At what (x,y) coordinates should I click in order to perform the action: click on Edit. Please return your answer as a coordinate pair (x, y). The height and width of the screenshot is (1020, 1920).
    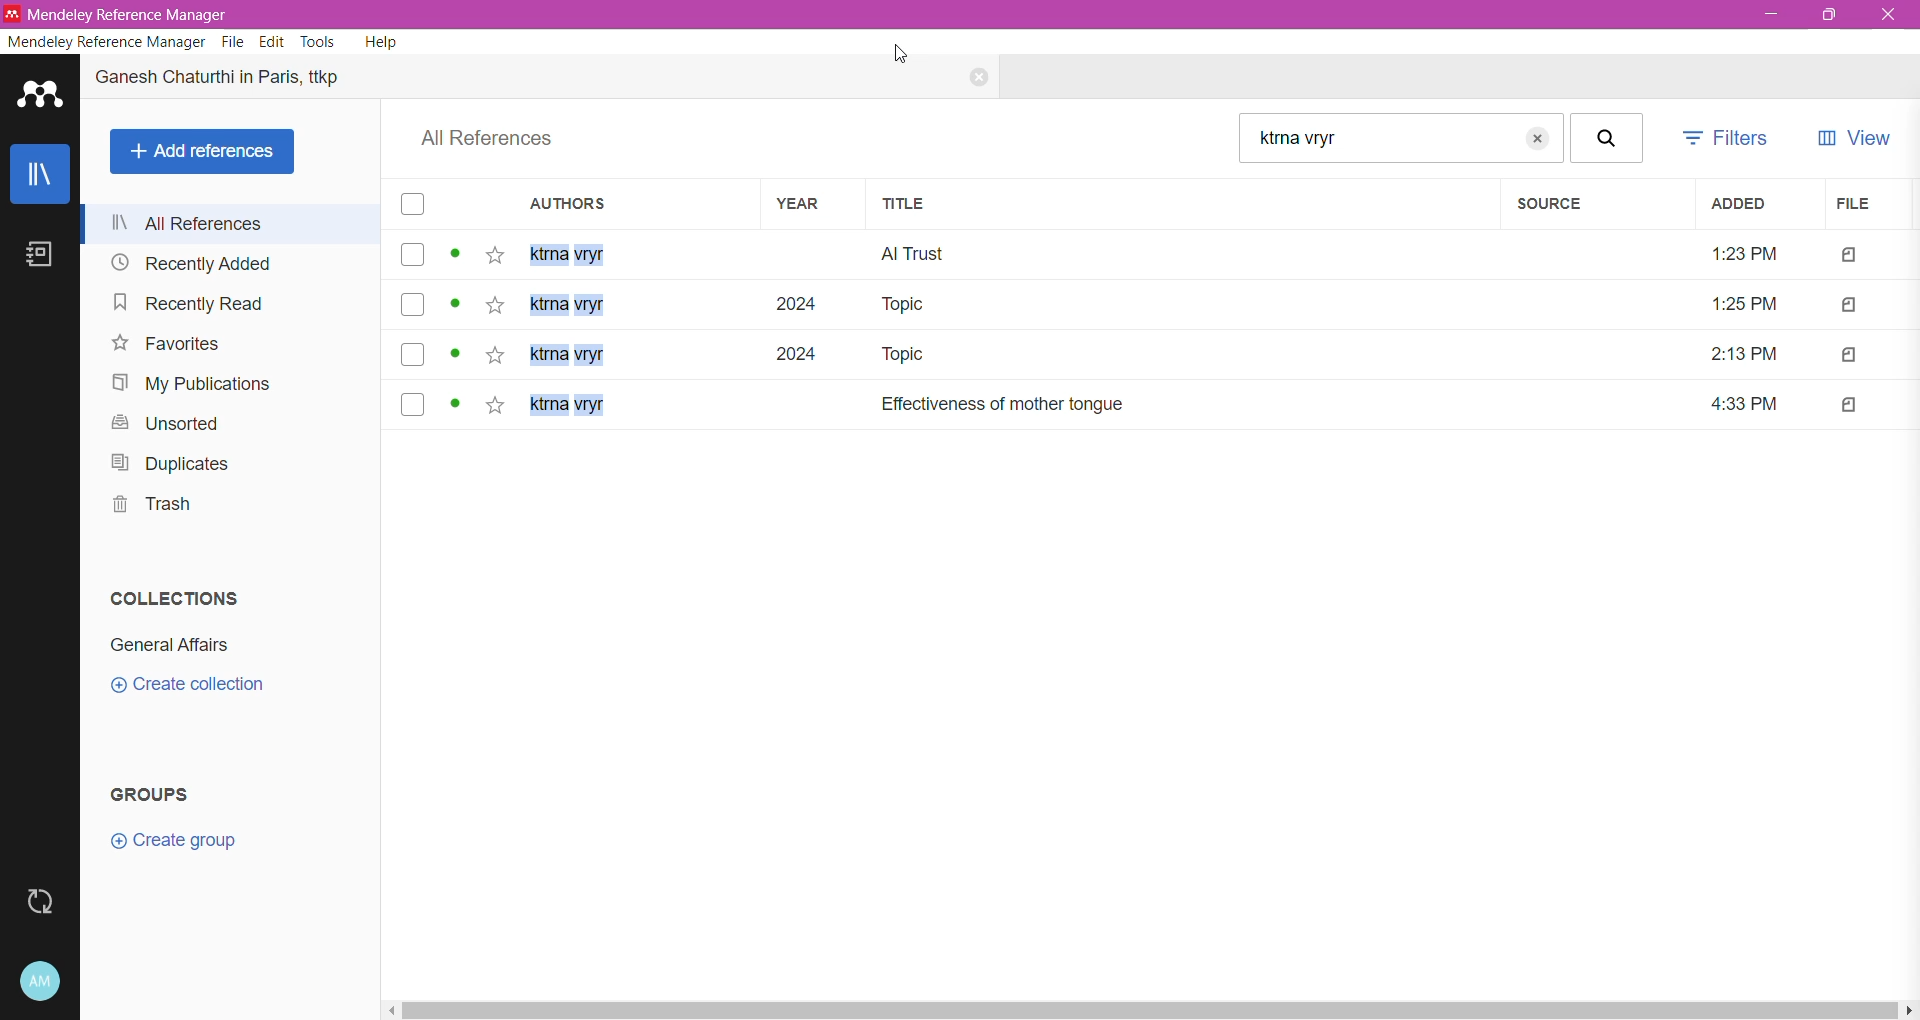
    Looking at the image, I should click on (271, 42).